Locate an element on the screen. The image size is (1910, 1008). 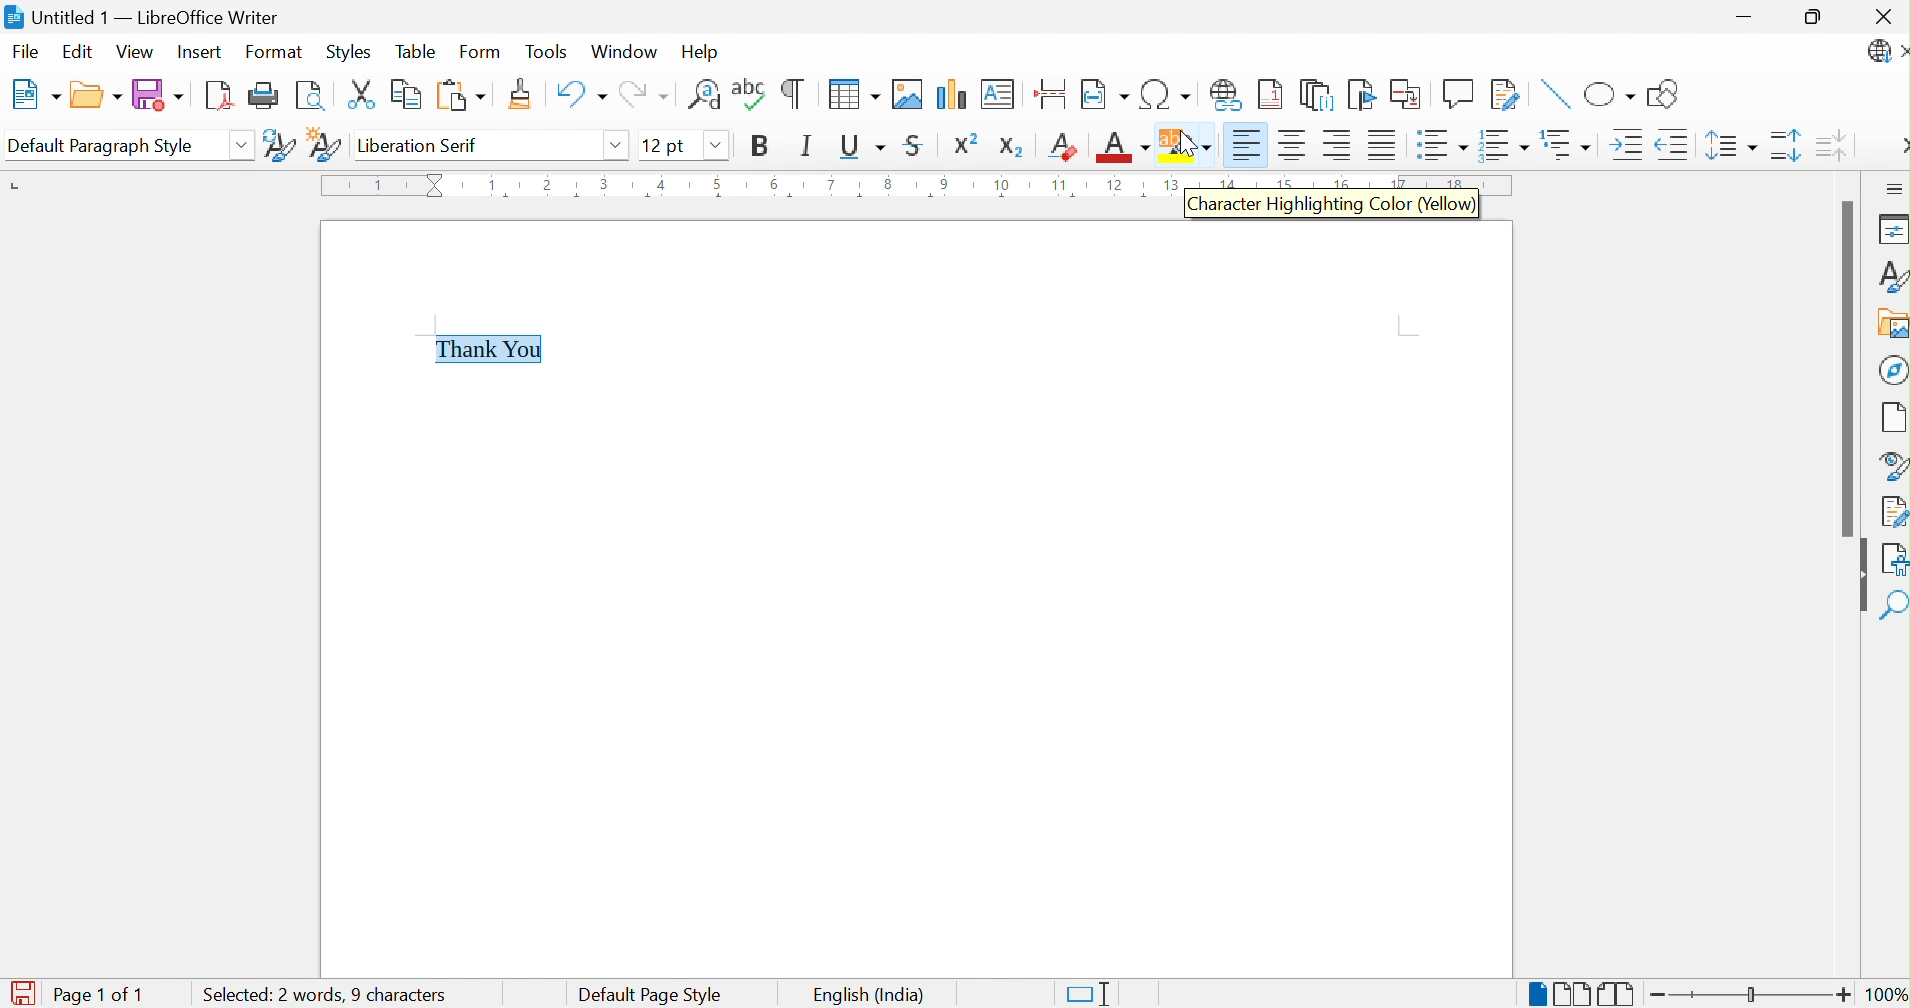
Clone Formatting is located at coordinates (521, 94).